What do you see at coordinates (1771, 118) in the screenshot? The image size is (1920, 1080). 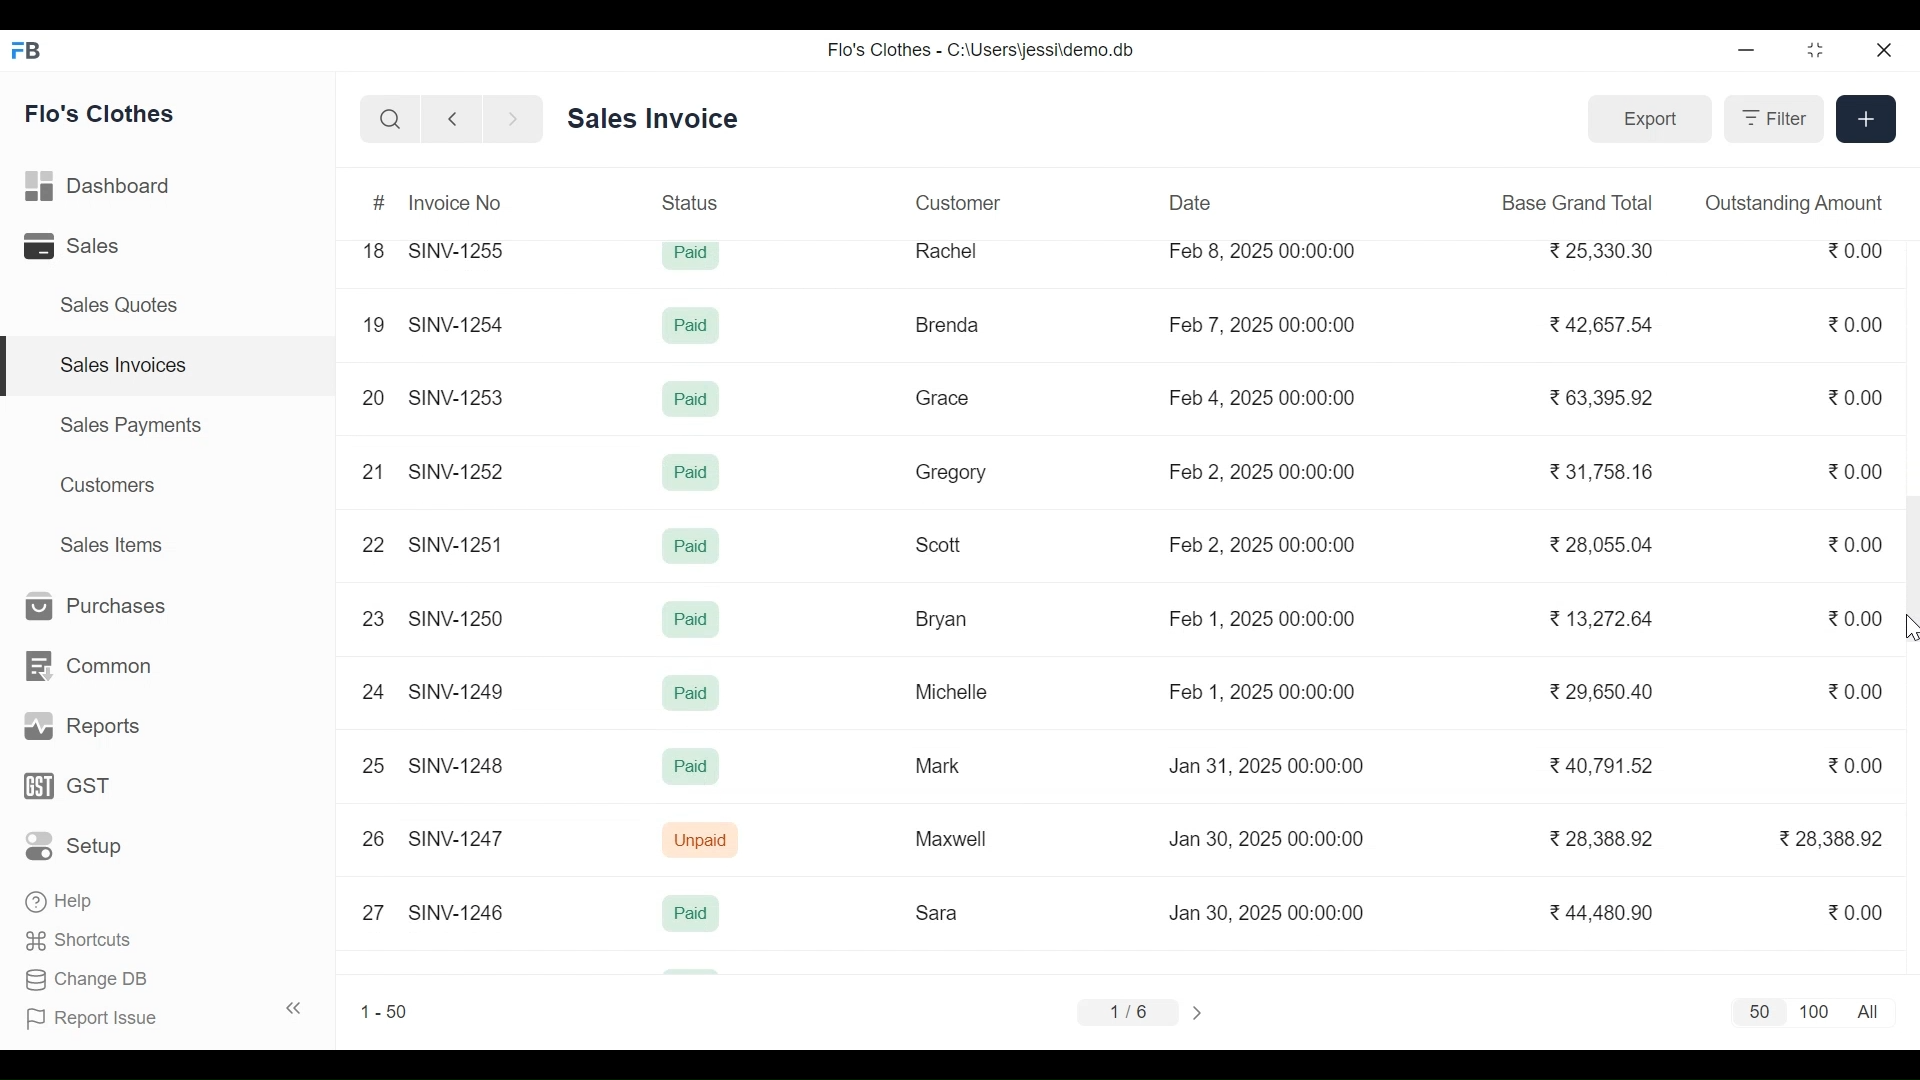 I see `Filter` at bounding box center [1771, 118].